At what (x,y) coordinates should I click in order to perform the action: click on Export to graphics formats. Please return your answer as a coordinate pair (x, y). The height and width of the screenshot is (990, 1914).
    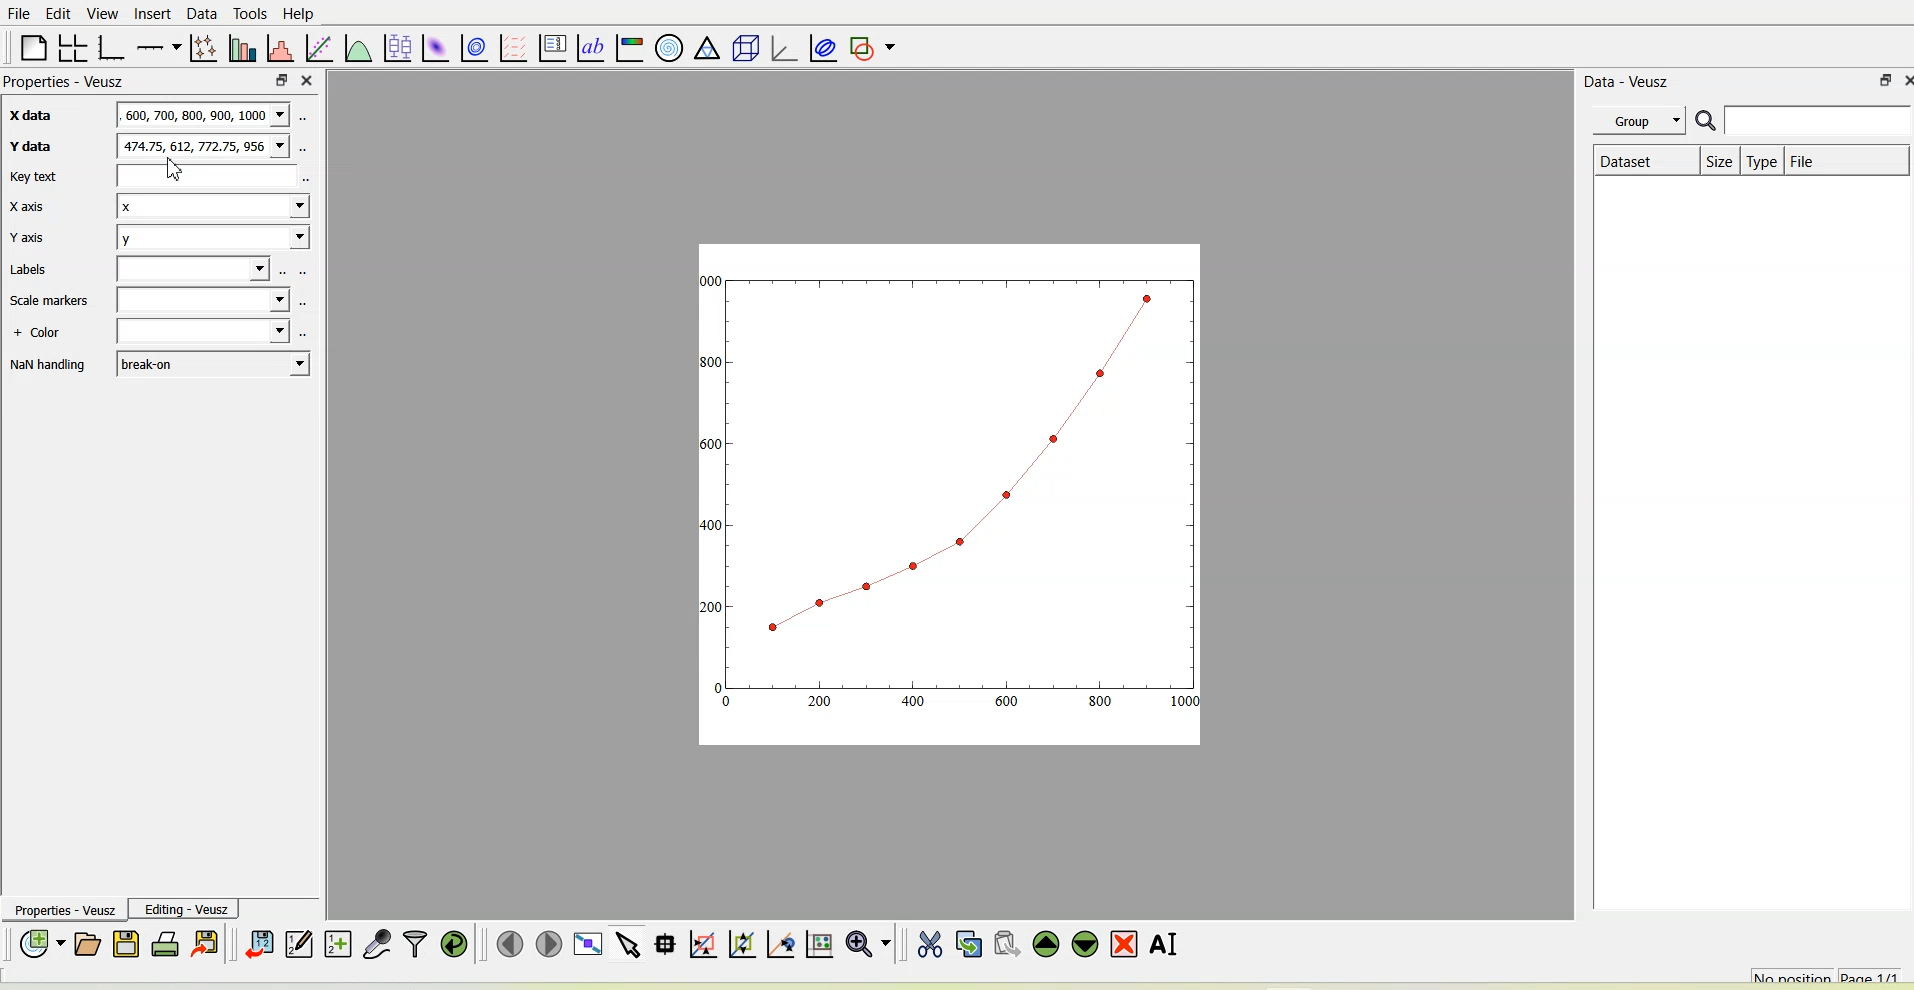
    Looking at the image, I should click on (205, 945).